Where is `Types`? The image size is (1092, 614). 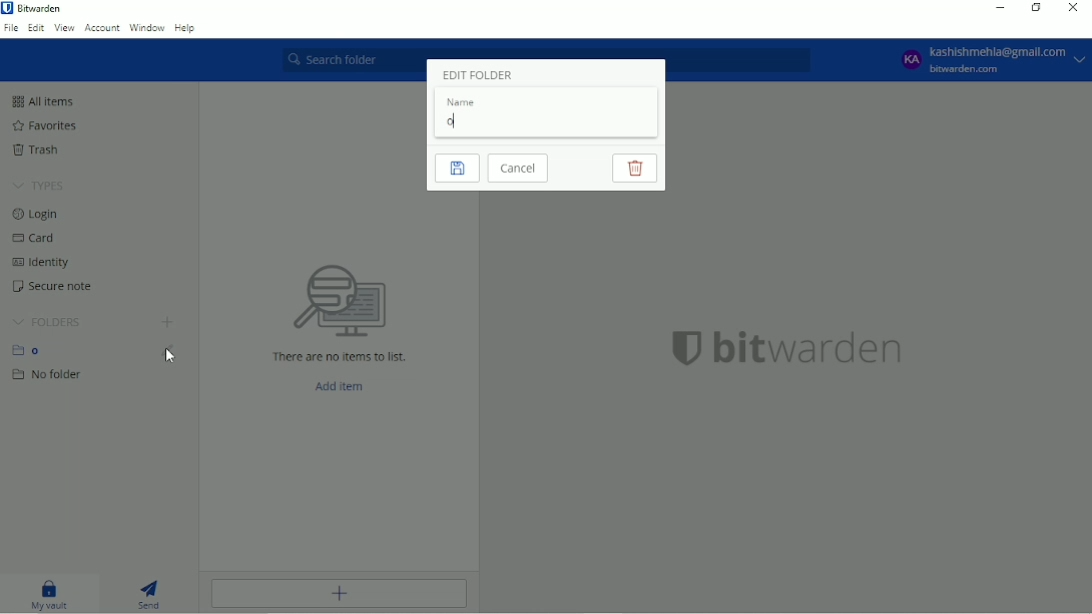 Types is located at coordinates (38, 186).